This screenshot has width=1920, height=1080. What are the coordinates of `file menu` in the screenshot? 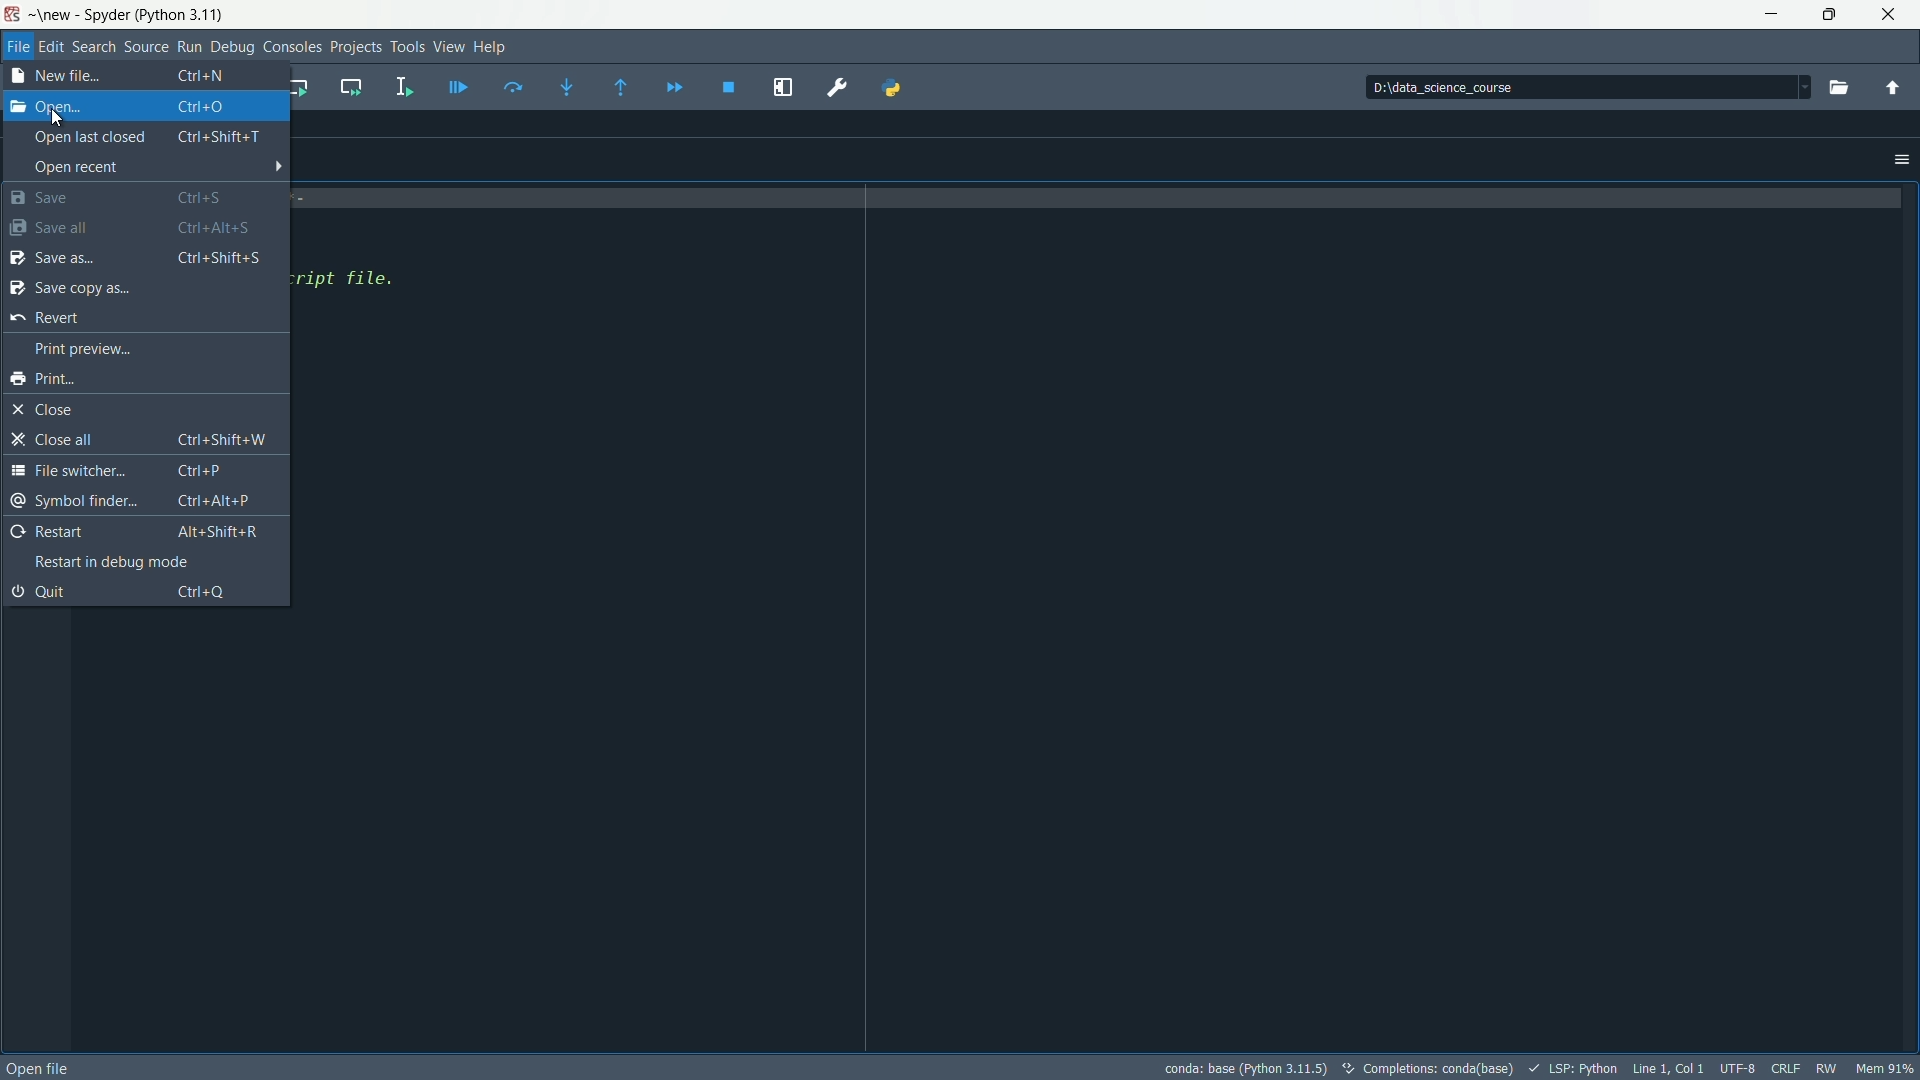 It's located at (18, 46).